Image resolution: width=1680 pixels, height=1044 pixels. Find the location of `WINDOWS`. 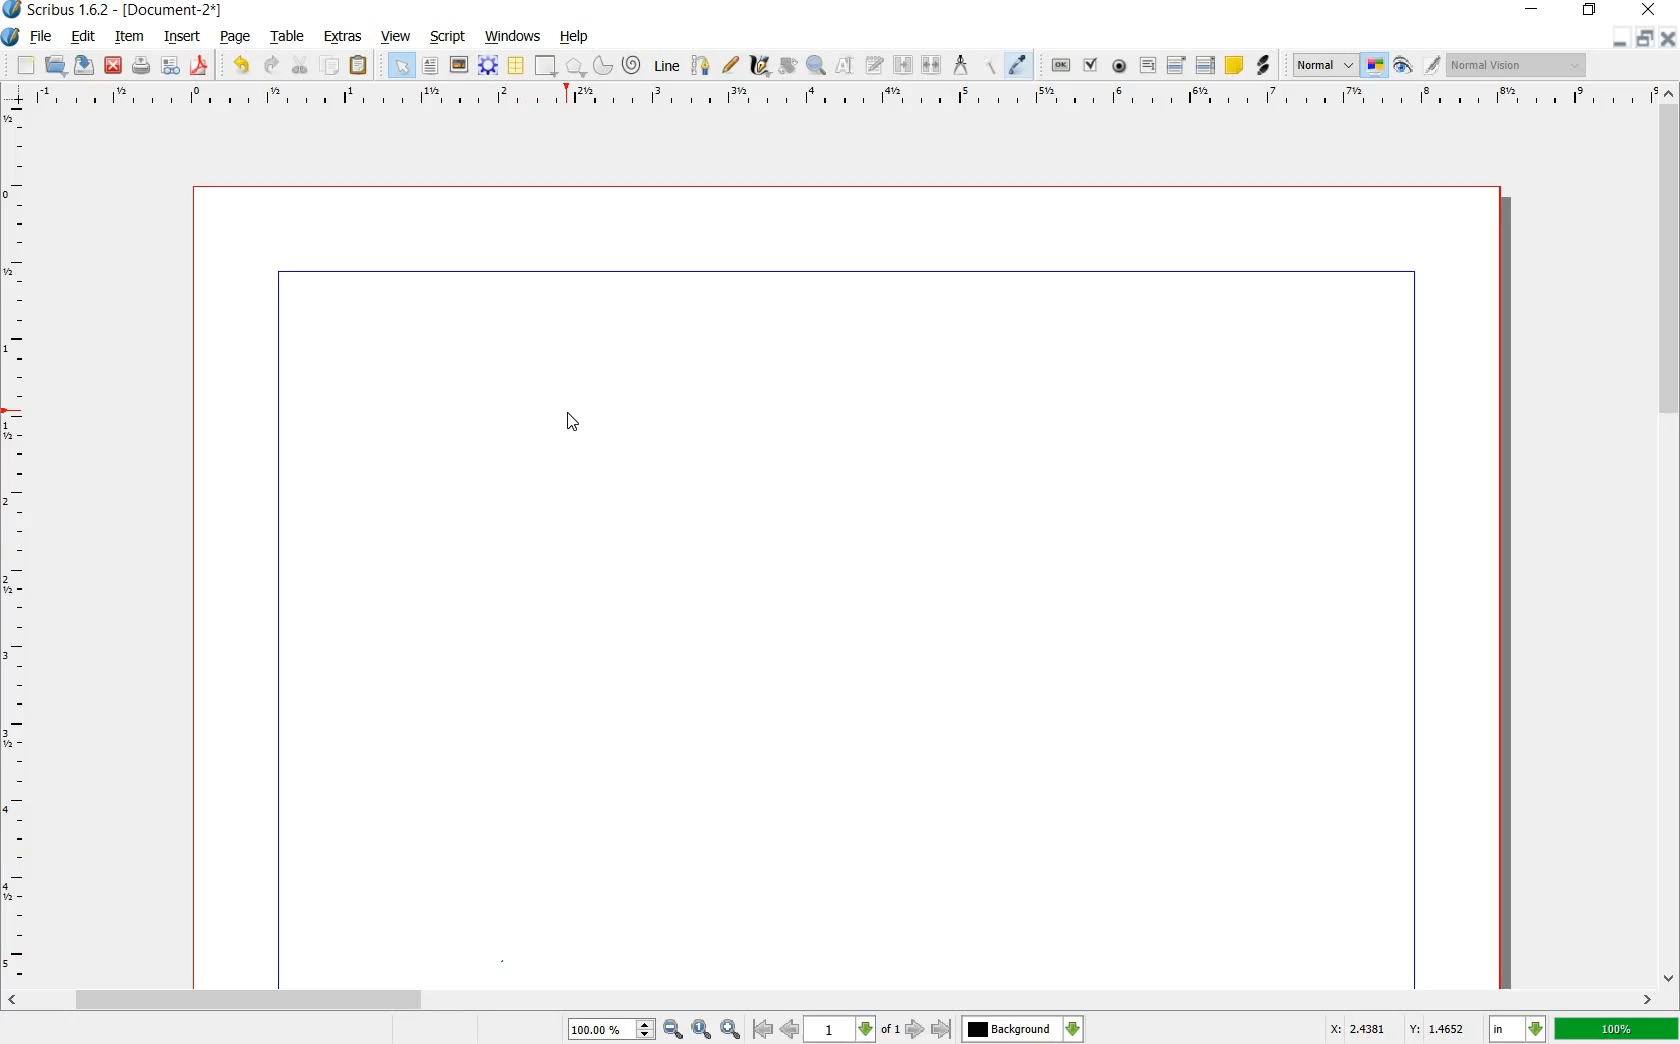

WINDOWS is located at coordinates (514, 37).